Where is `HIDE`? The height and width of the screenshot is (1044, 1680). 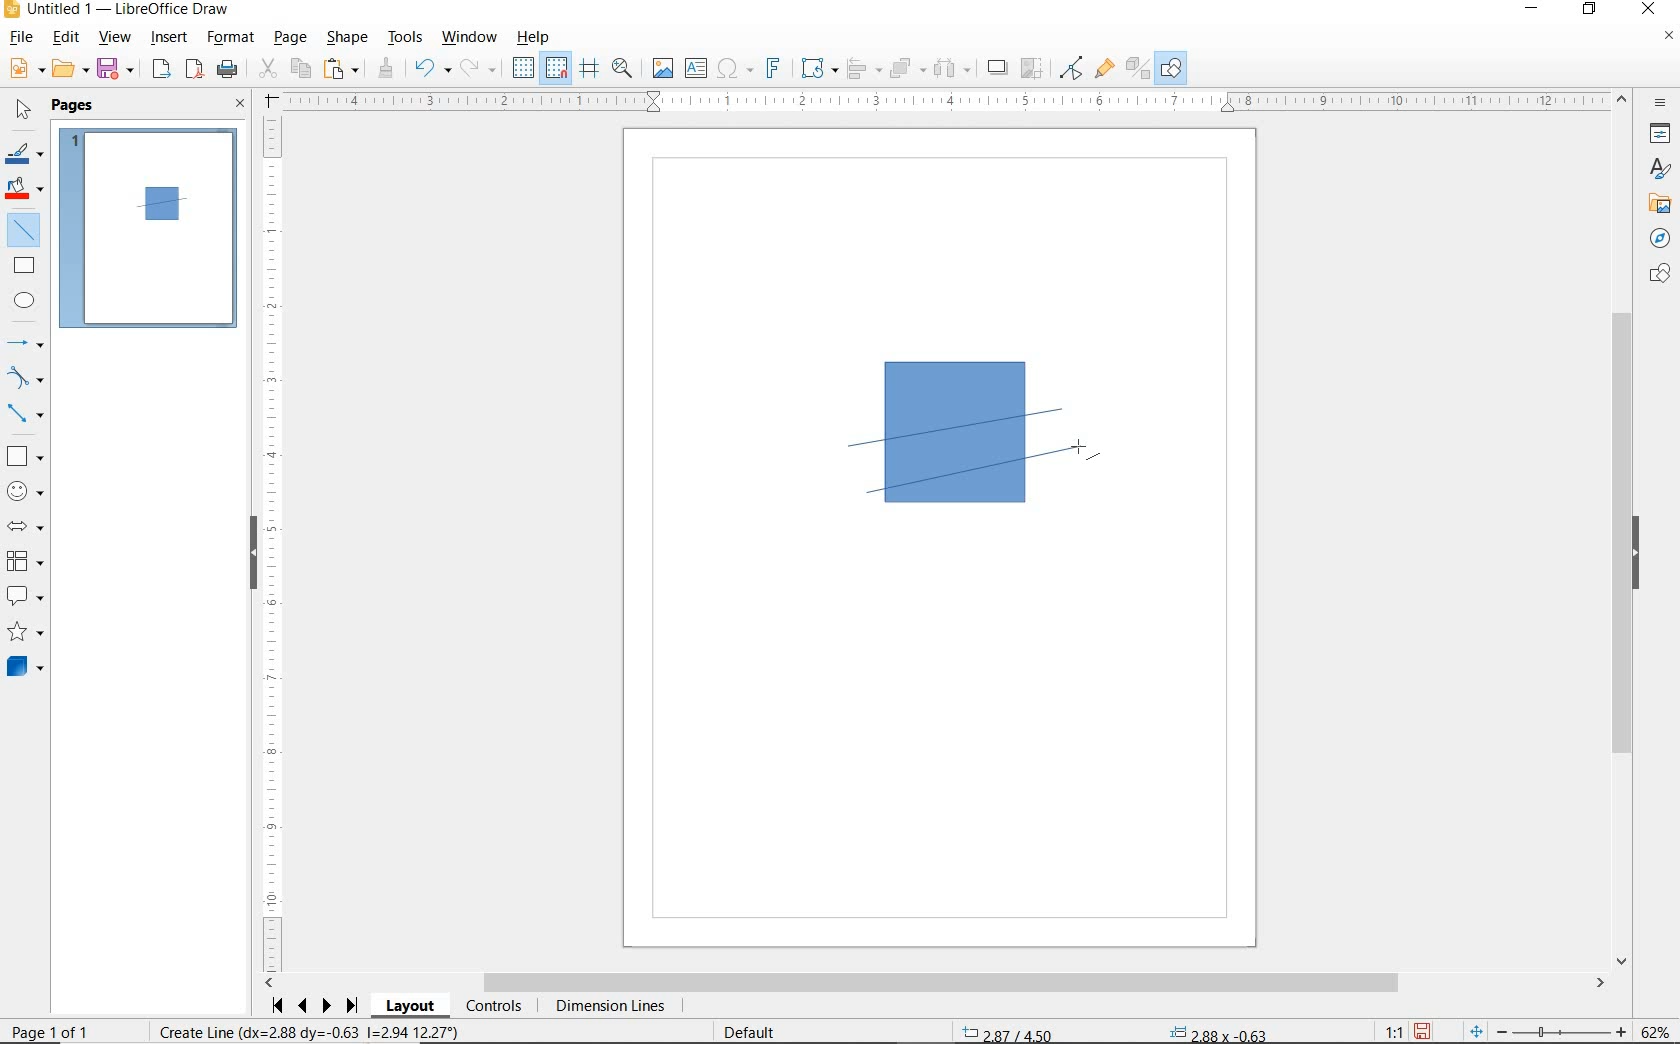 HIDE is located at coordinates (253, 555).